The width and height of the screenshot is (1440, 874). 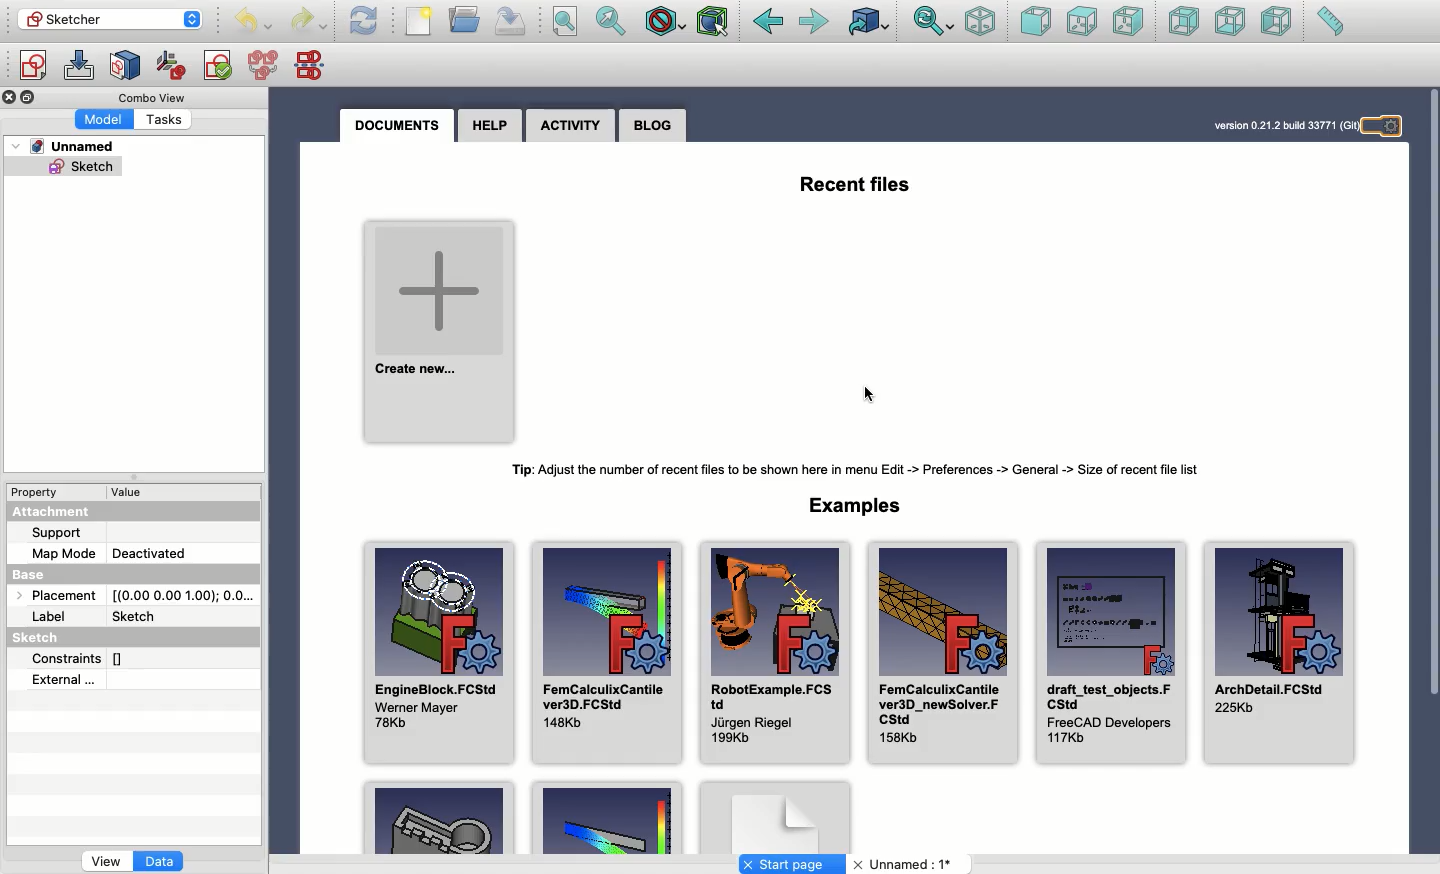 What do you see at coordinates (1433, 393) in the screenshot?
I see `Scroll` at bounding box center [1433, 393].